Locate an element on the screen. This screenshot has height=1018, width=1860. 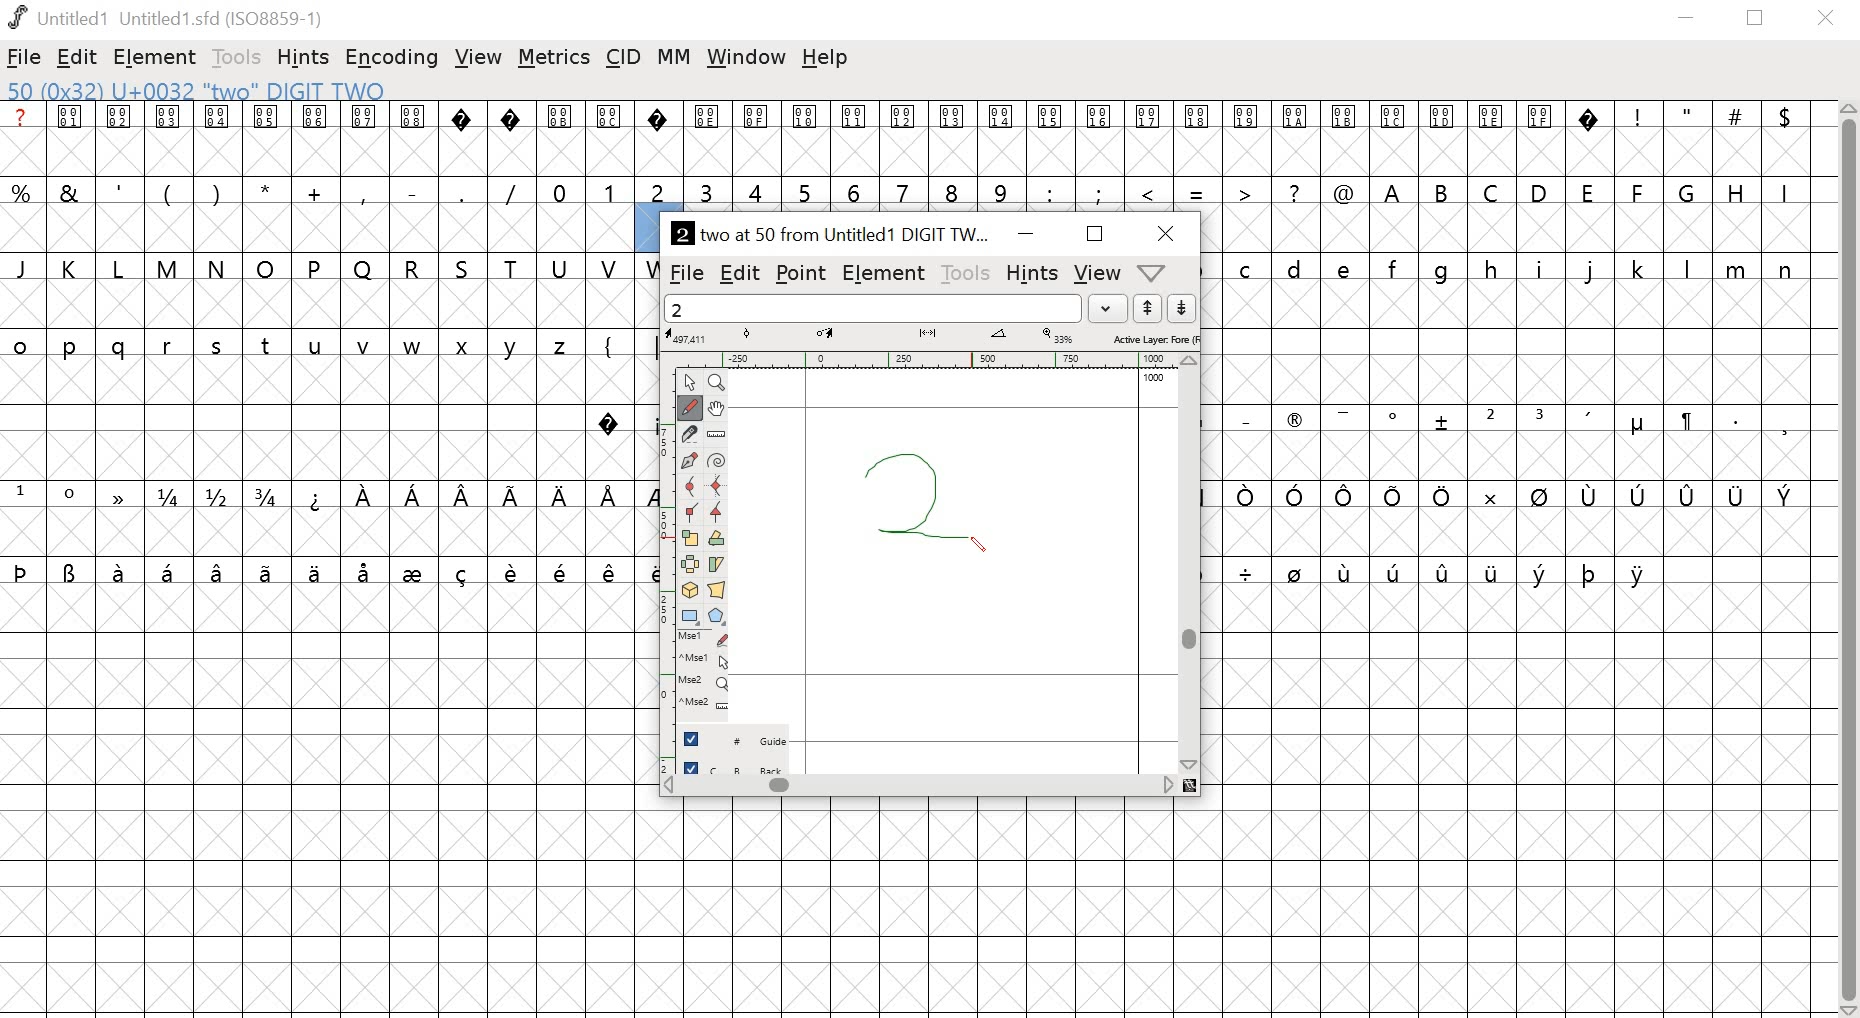
scrollbar is located at coordinates (929, 789).